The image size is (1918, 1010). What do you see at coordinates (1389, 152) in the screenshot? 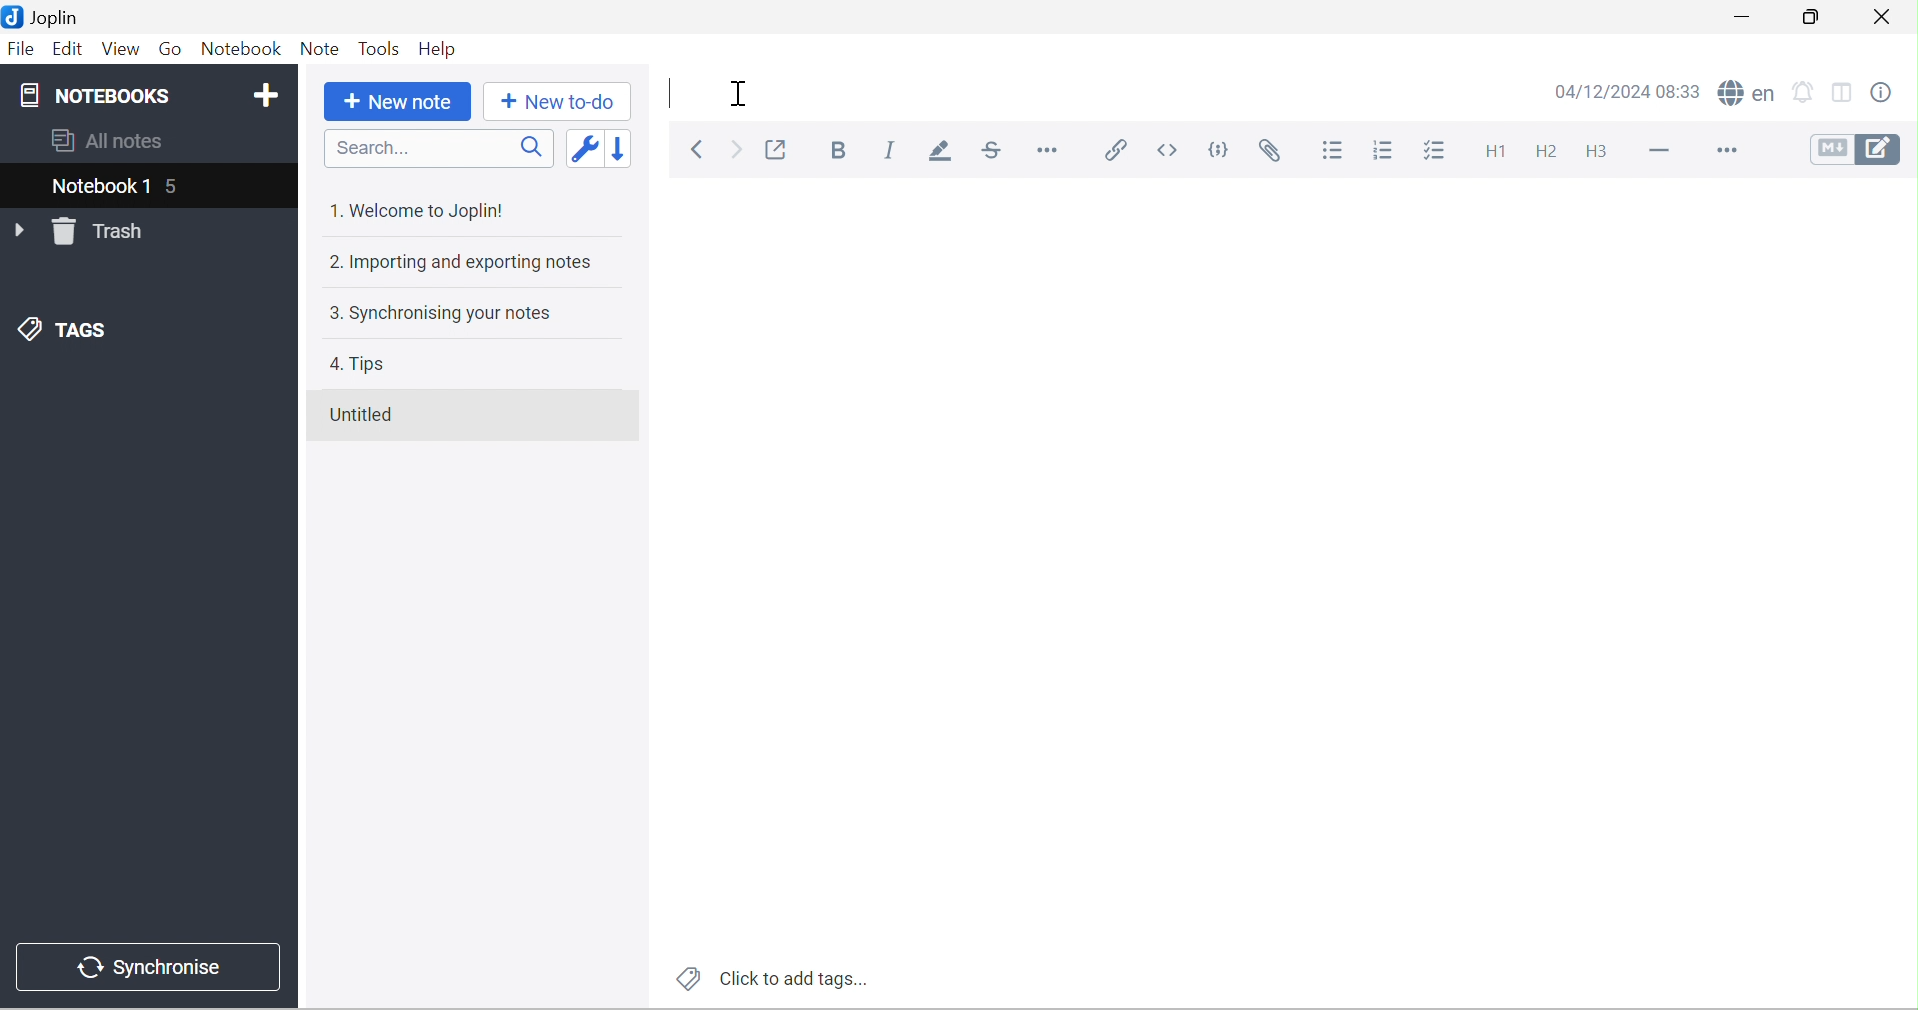
I see `Numbered list` at bounding box center [1389, 152].